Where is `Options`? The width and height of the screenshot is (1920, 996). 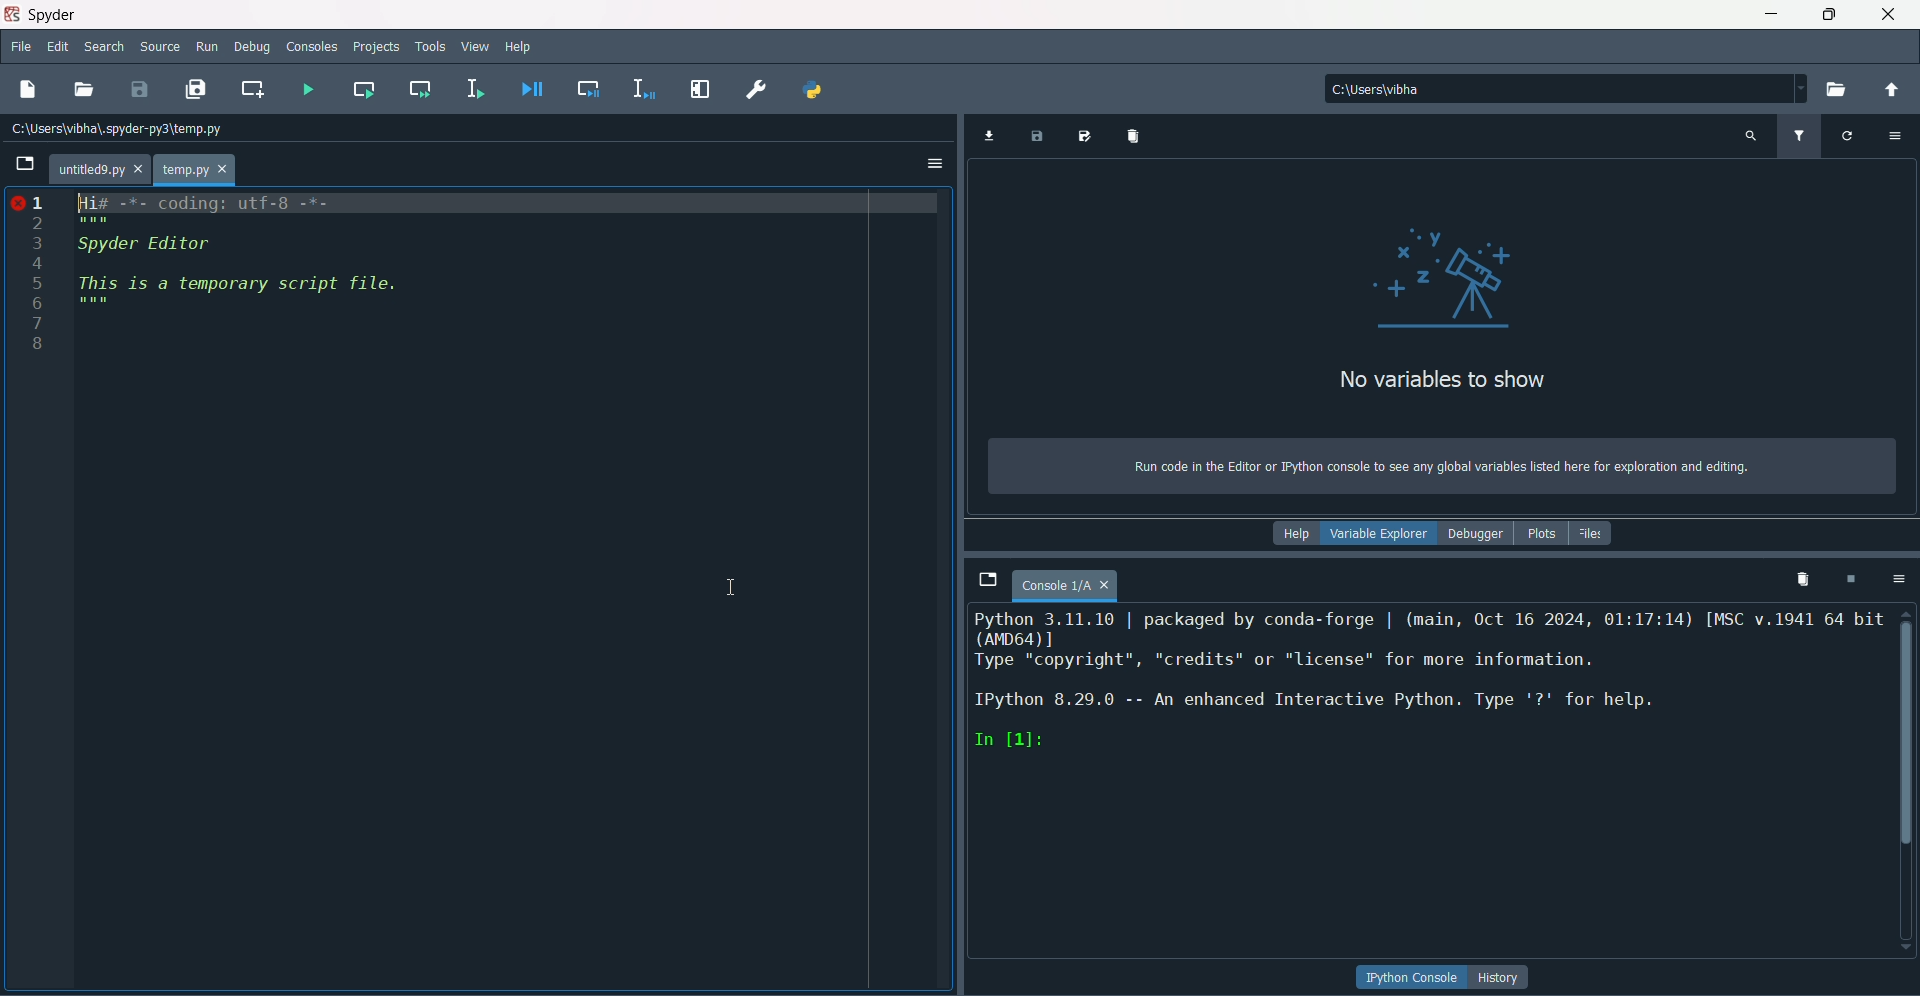
Options is located at coordinates (933, 166).